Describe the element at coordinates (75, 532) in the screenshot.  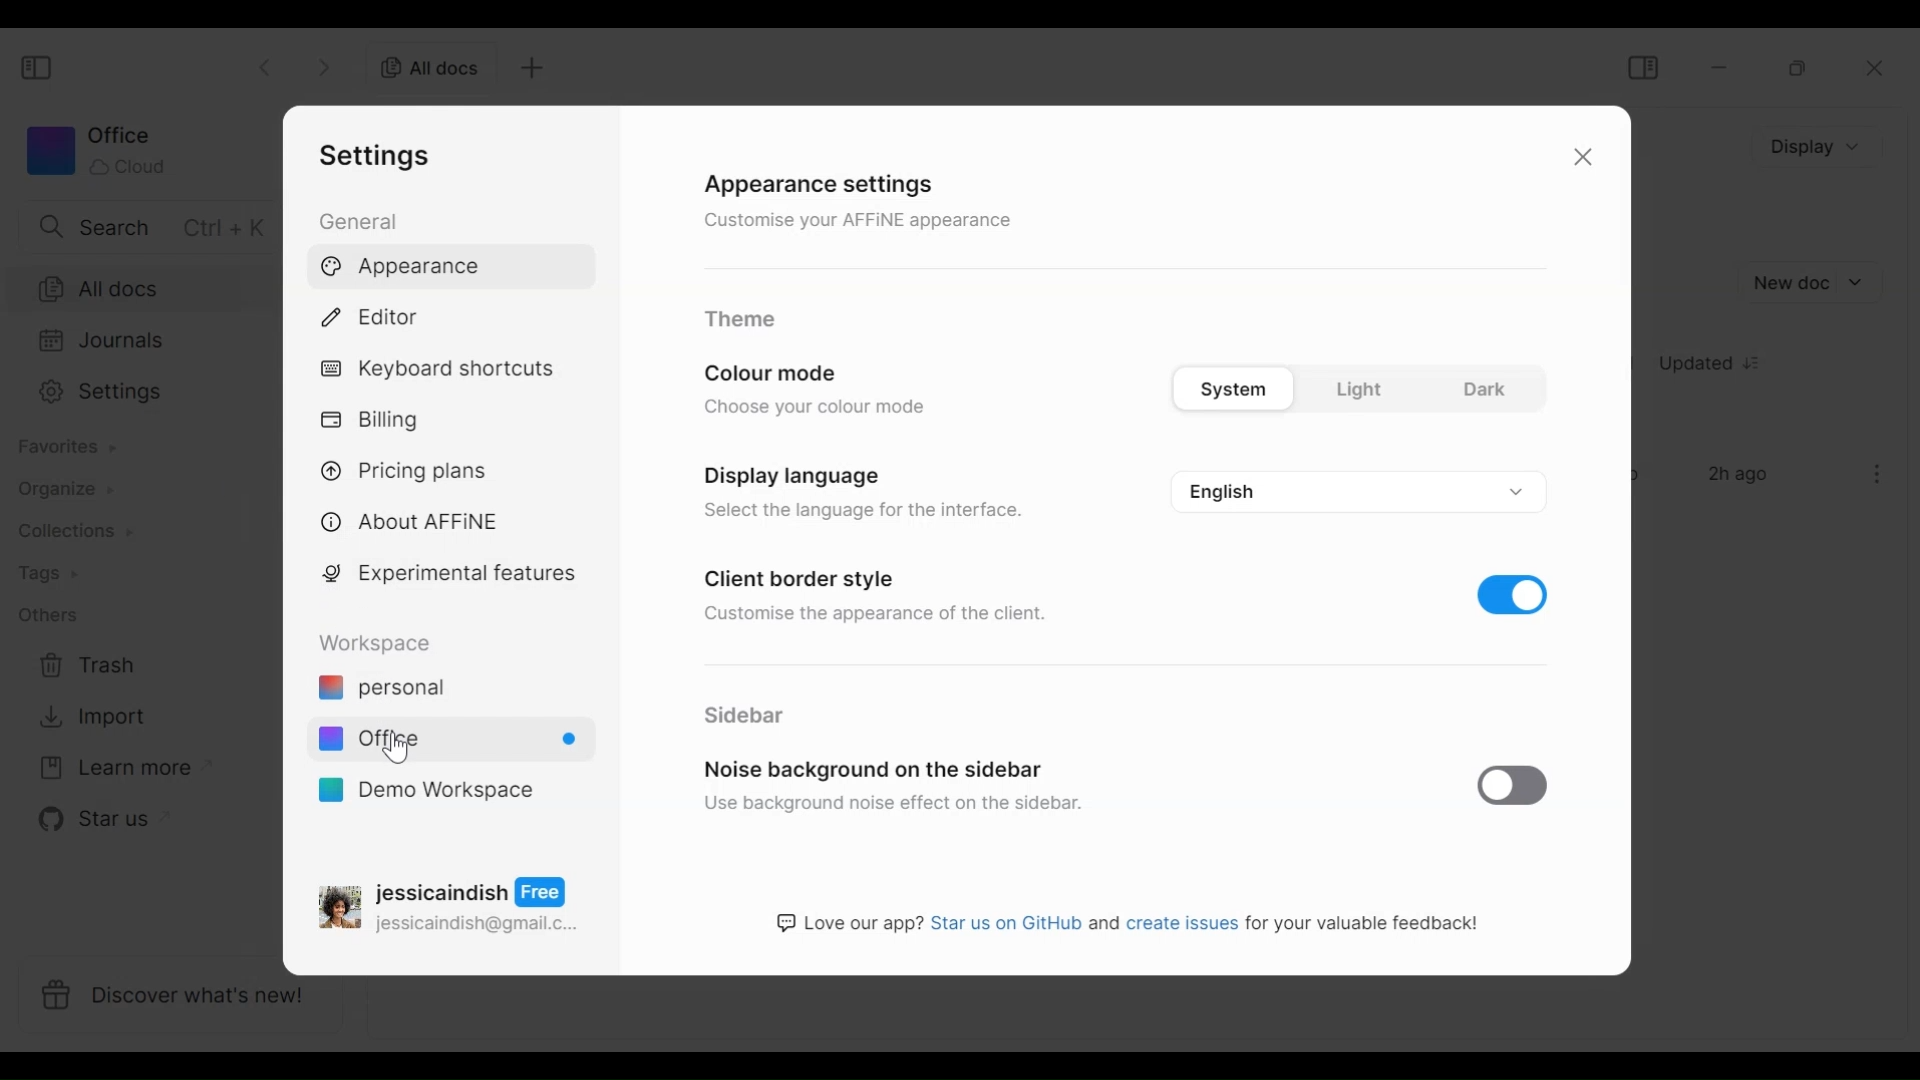
I see `collections` at that location.